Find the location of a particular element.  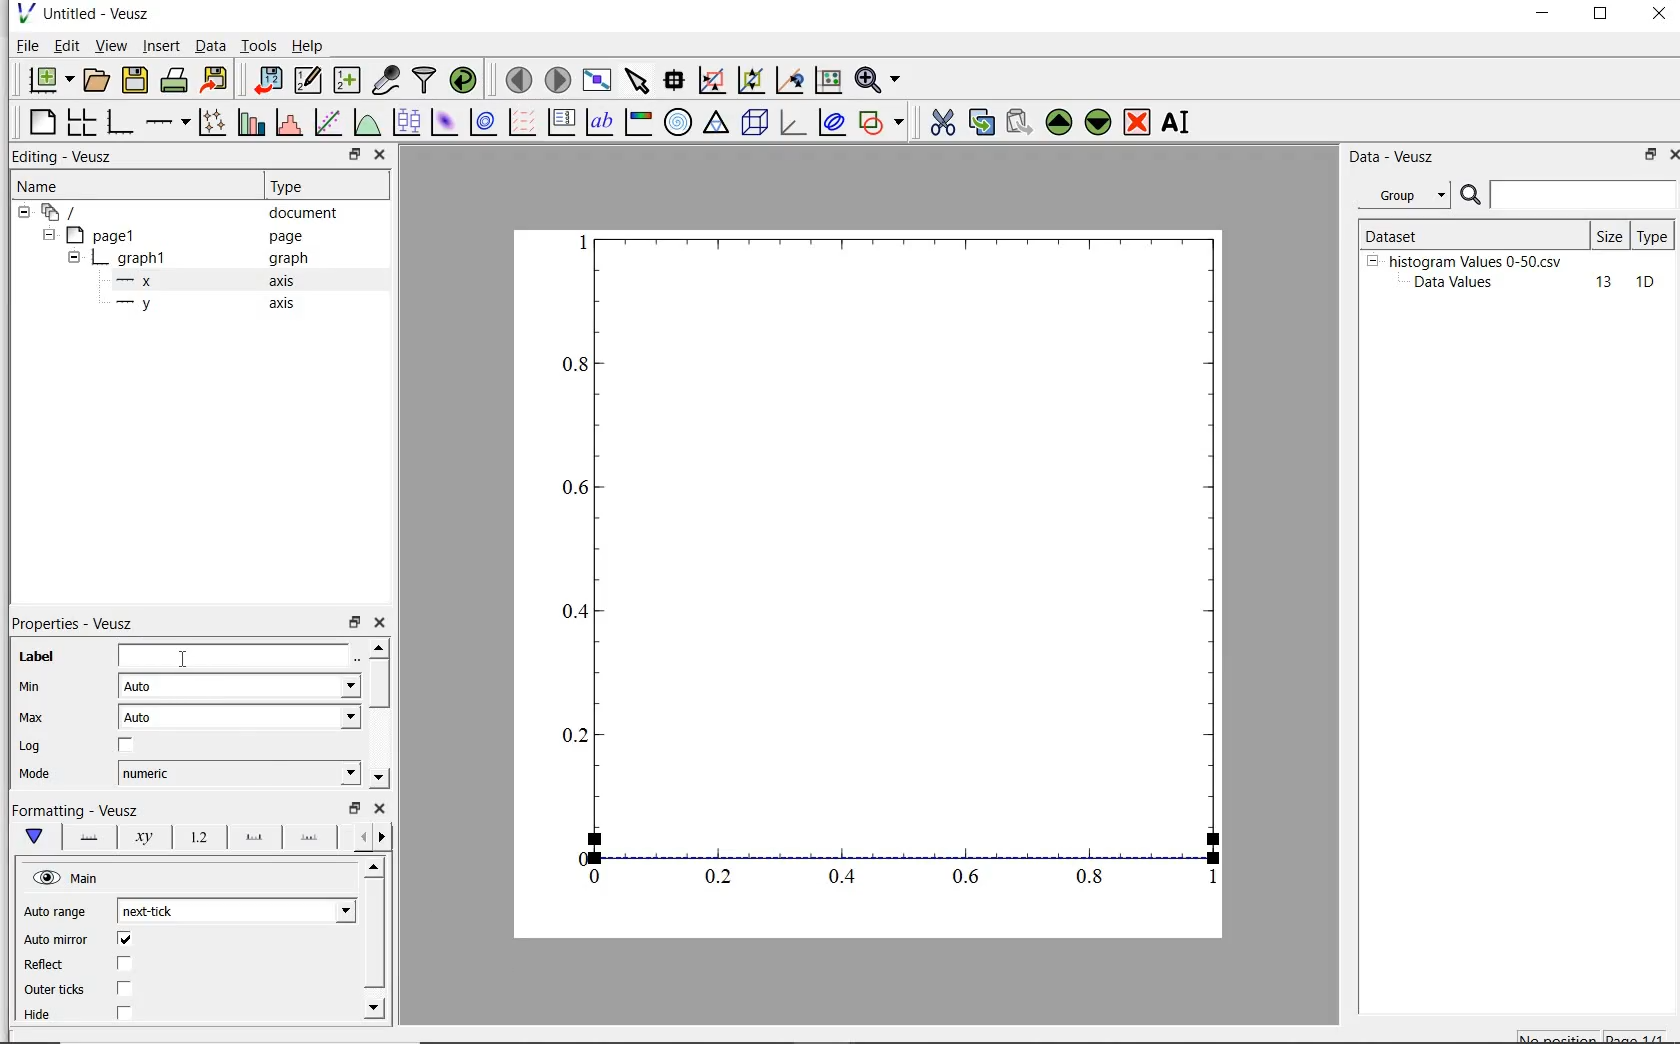

restore down is located at coordinates (1601, 16).